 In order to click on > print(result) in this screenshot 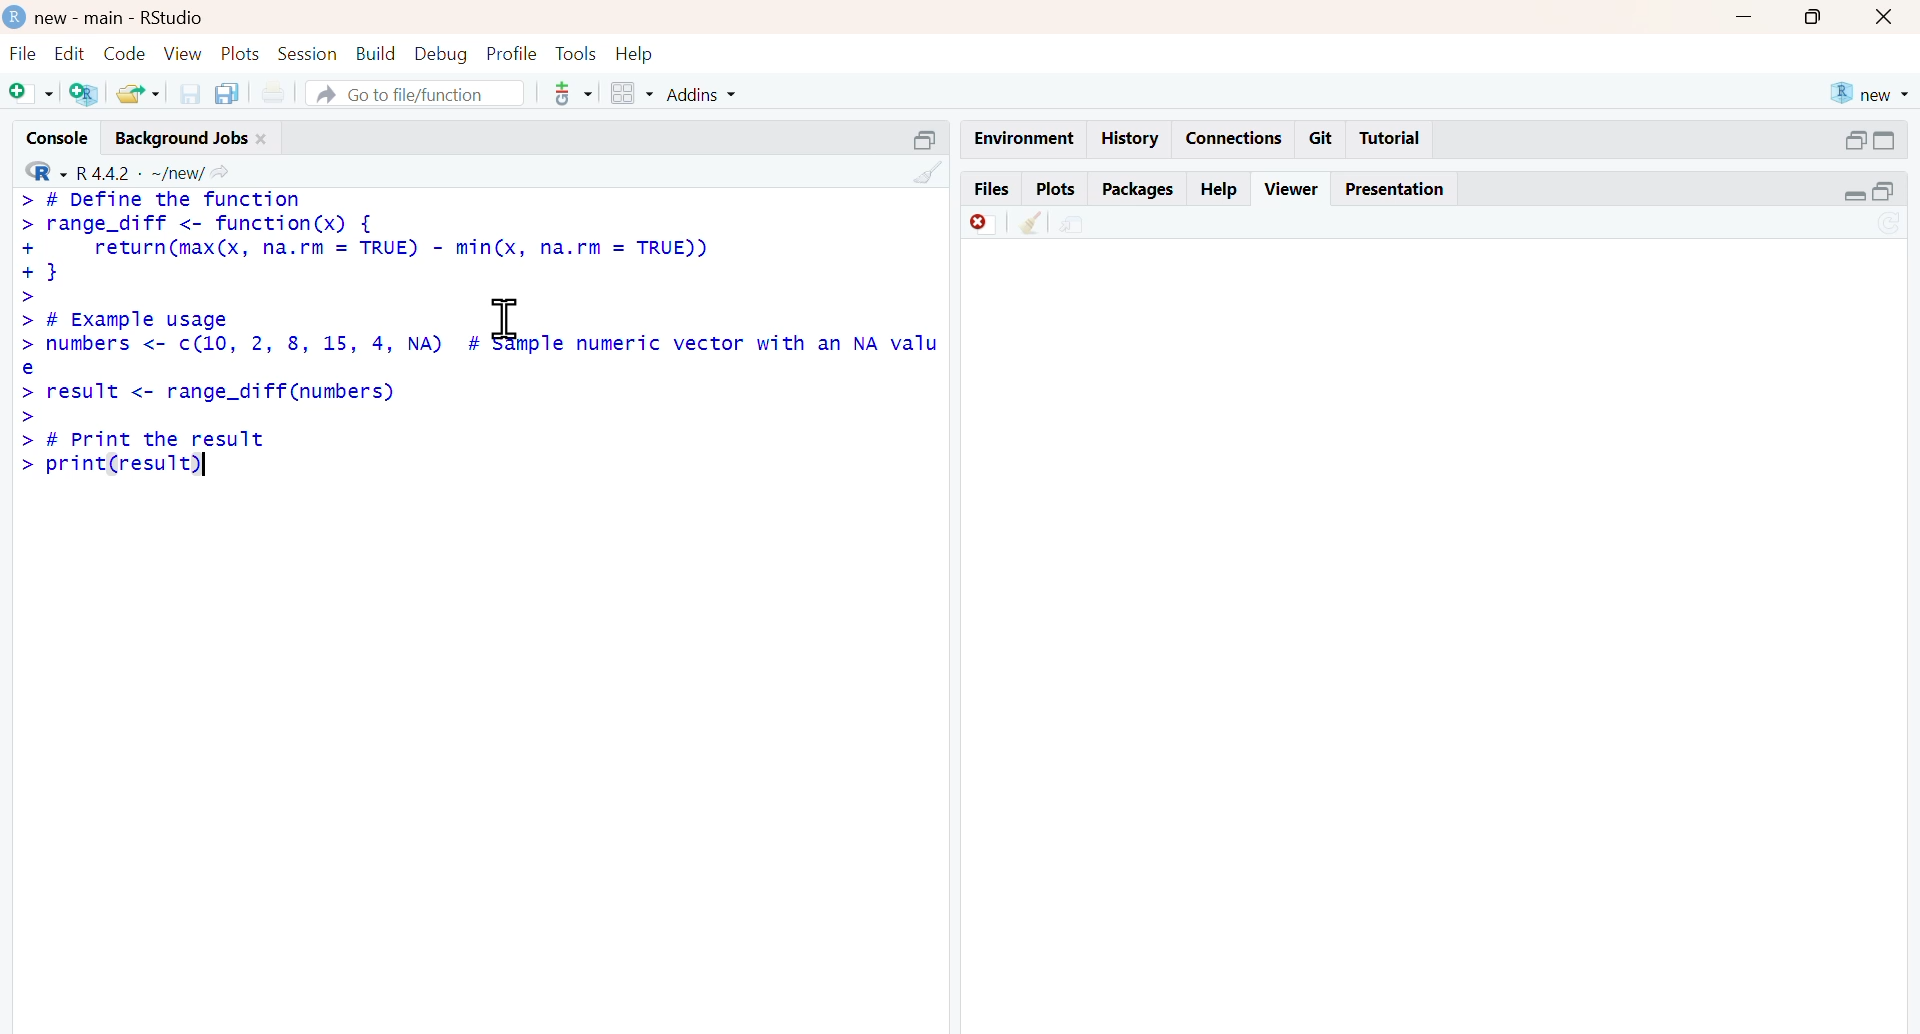, I will do `click(112, 467)`.